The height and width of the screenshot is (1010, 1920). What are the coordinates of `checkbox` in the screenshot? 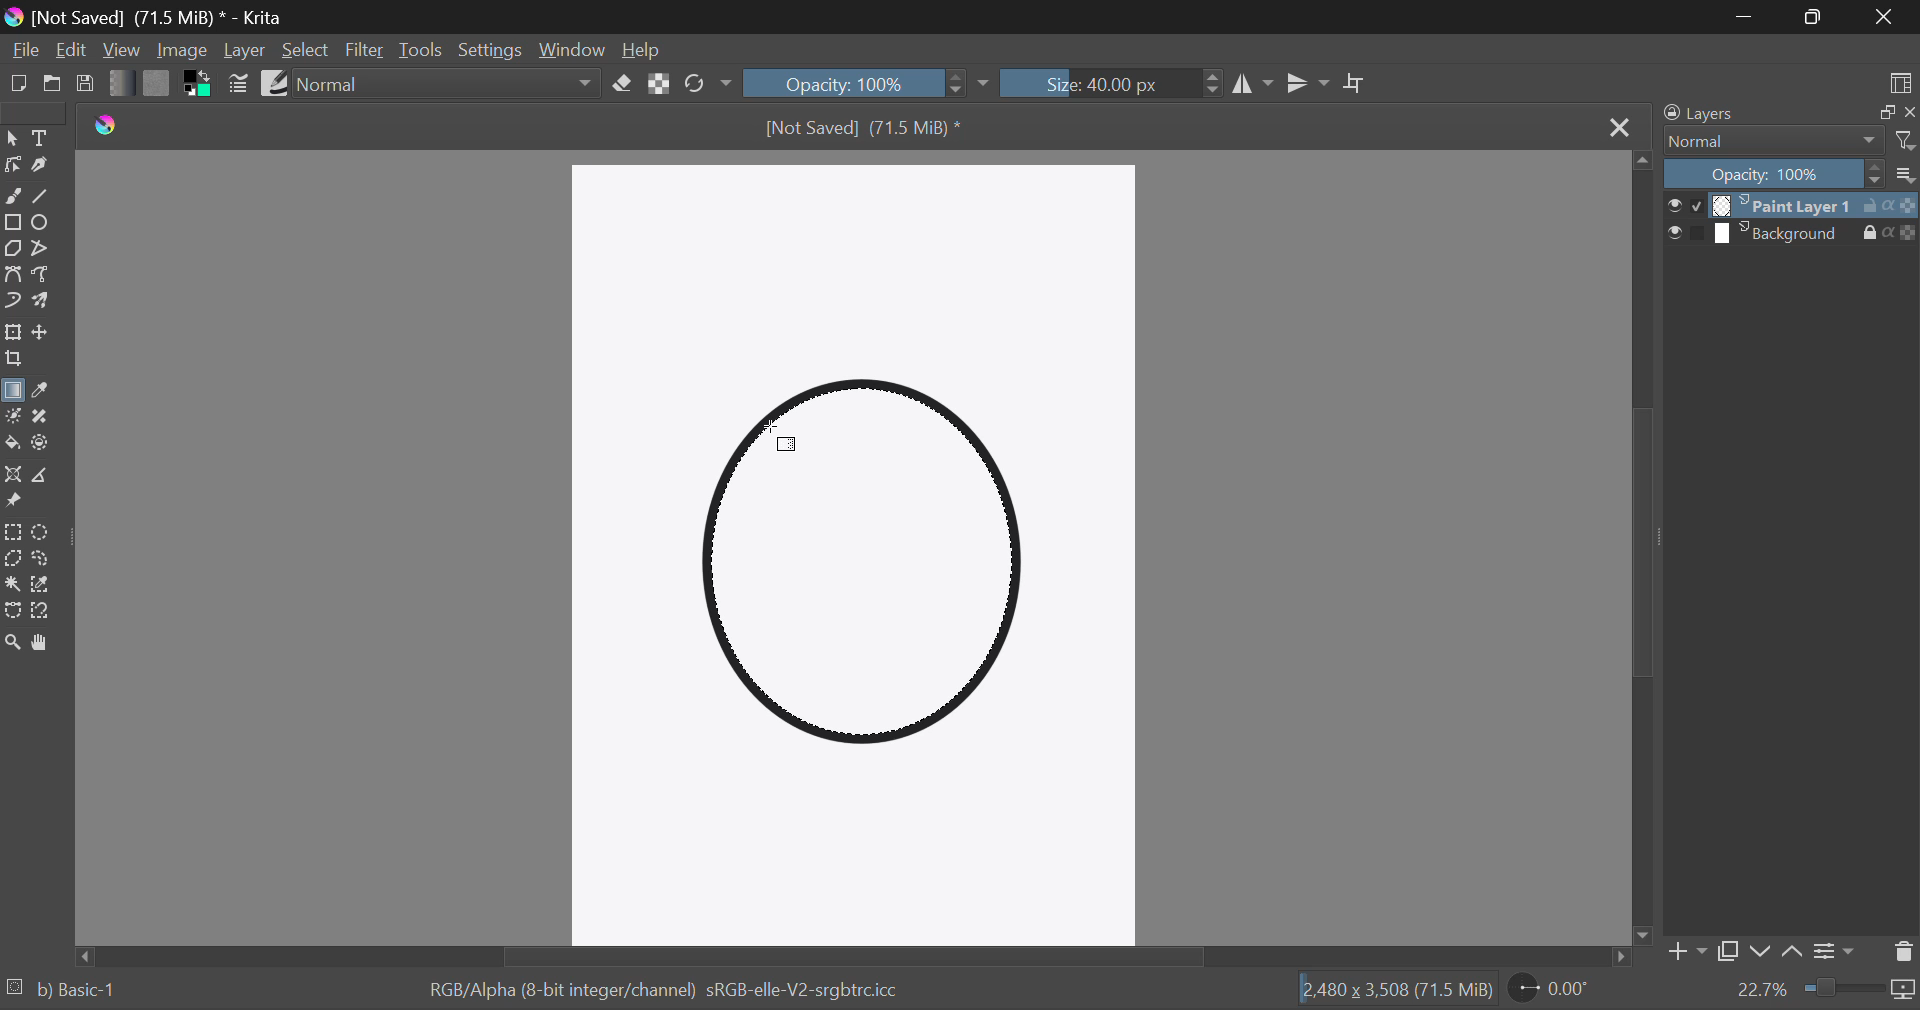 It's located at (1688, 232).